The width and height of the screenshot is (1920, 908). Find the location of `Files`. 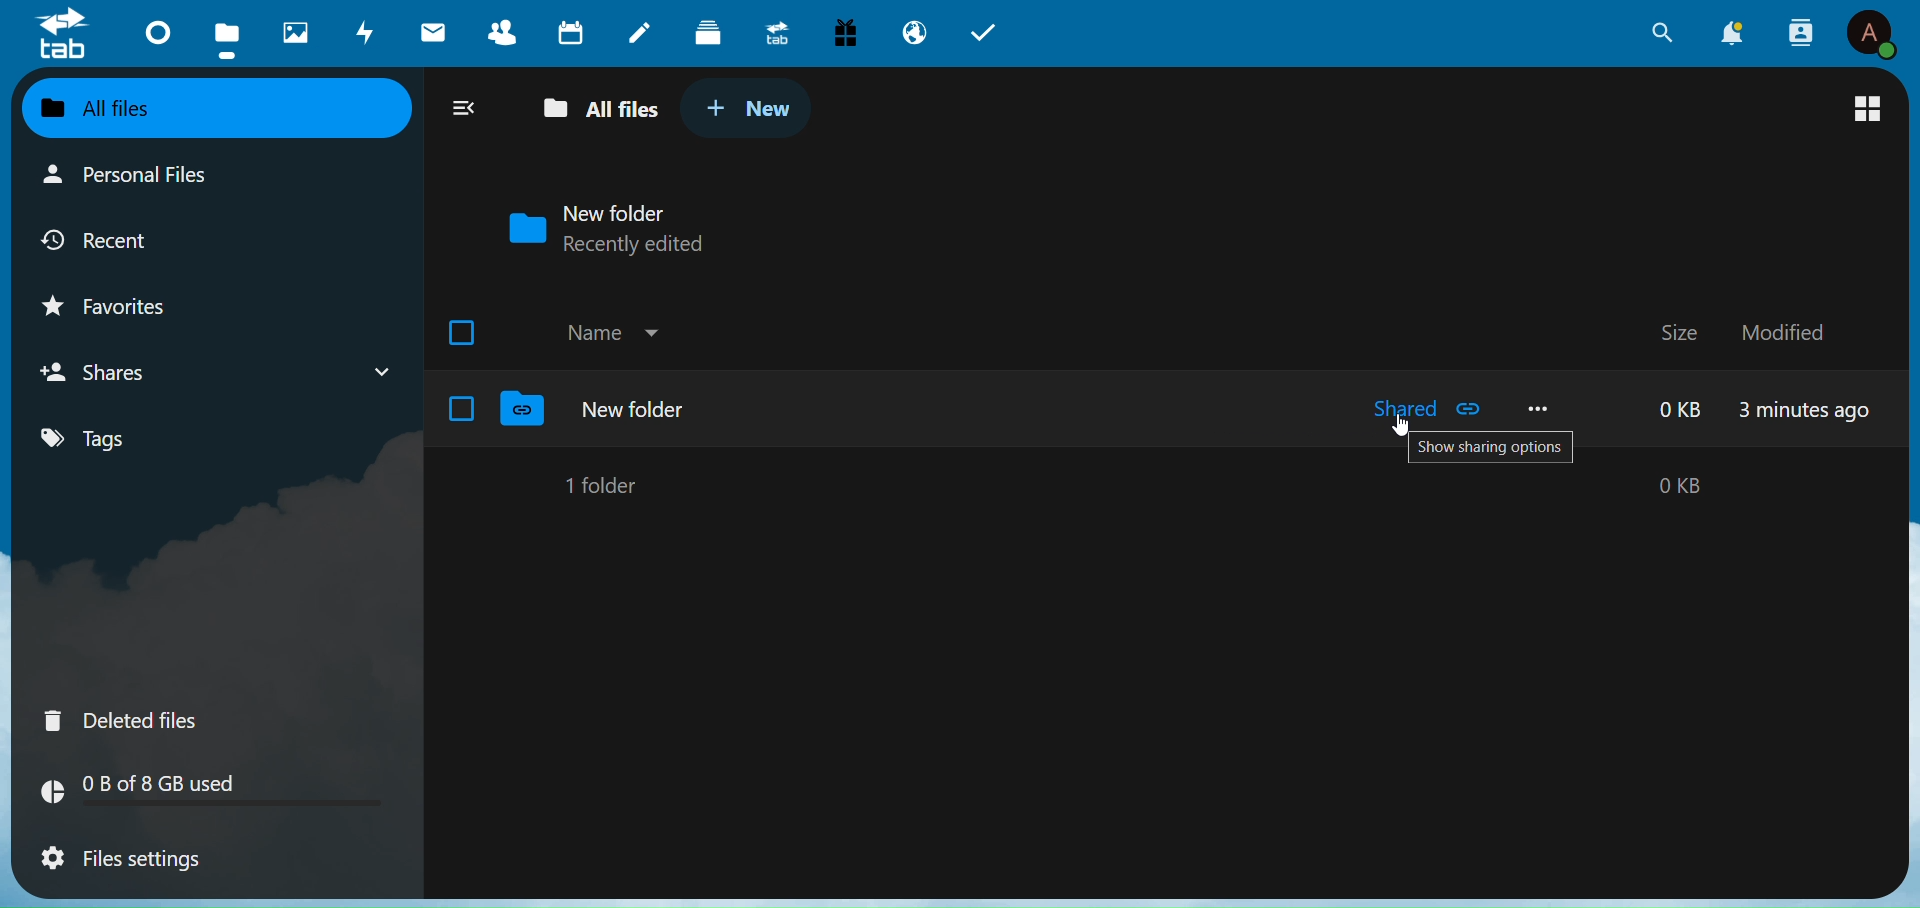

Files is located at coordinates (225, 36).